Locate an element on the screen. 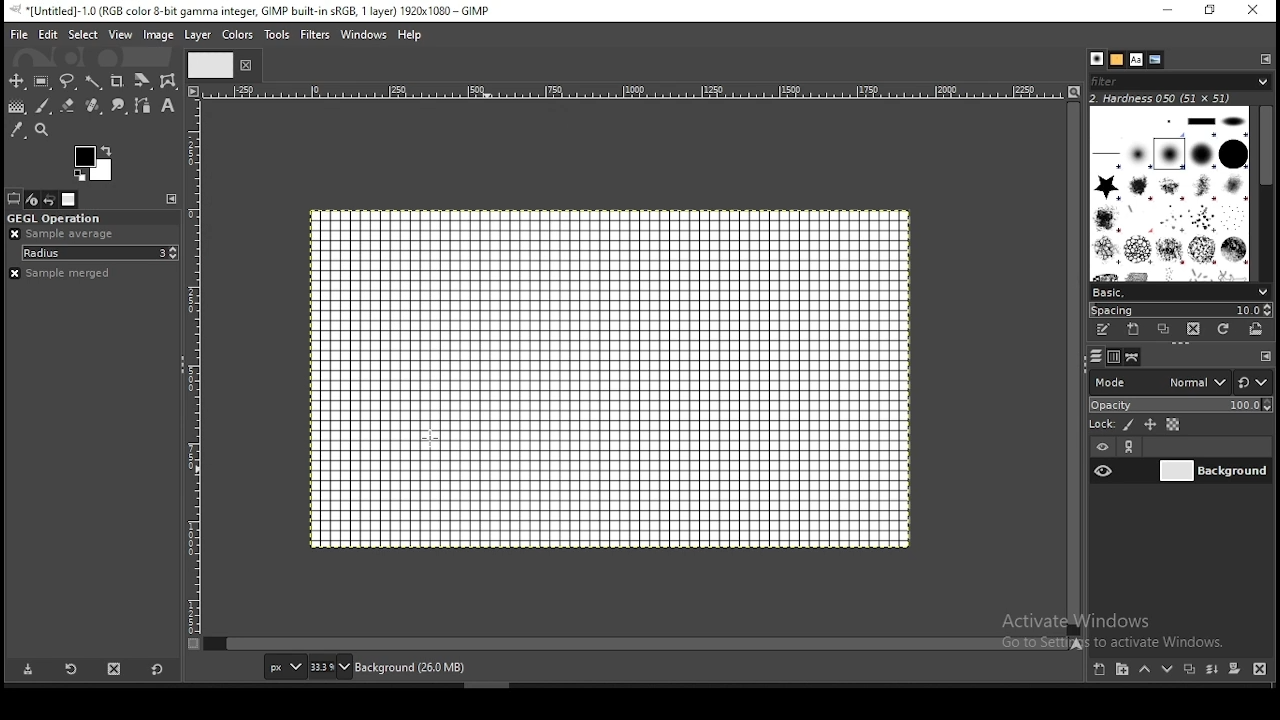 The height and width of the screenshot is (720, 1280). horizontal scale is located at coordinates (640, 91).